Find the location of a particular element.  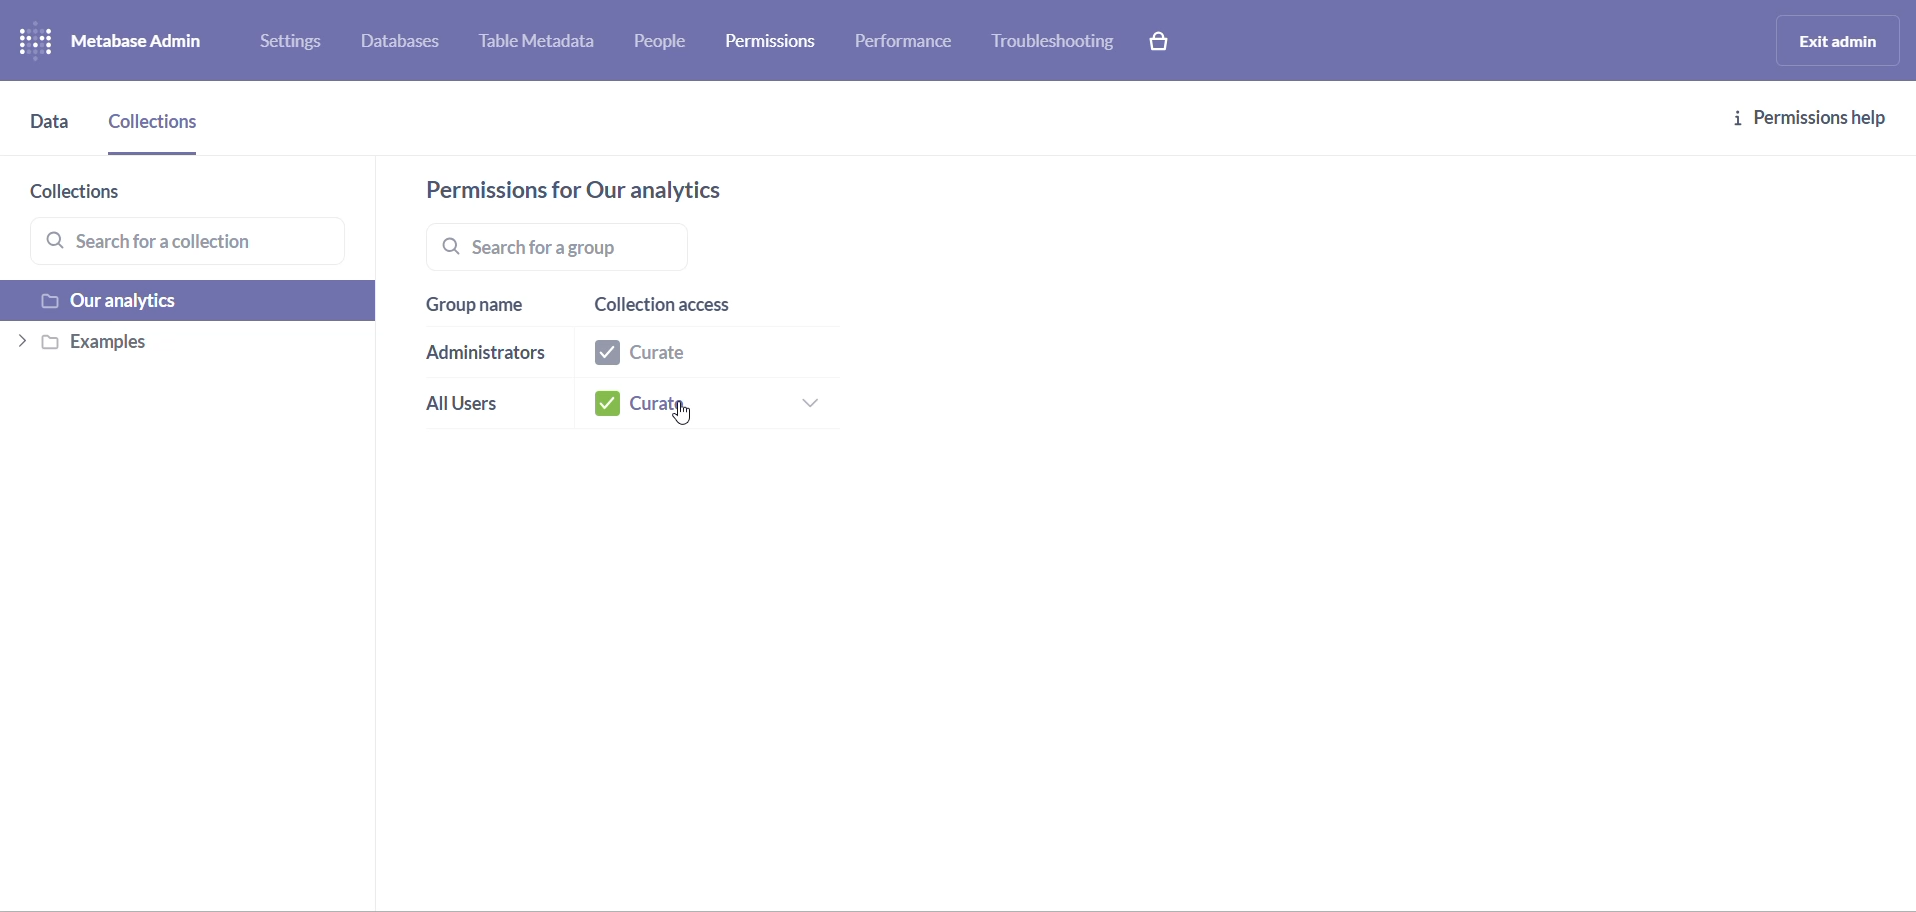

paid version is located at coordinates (1168, 40).